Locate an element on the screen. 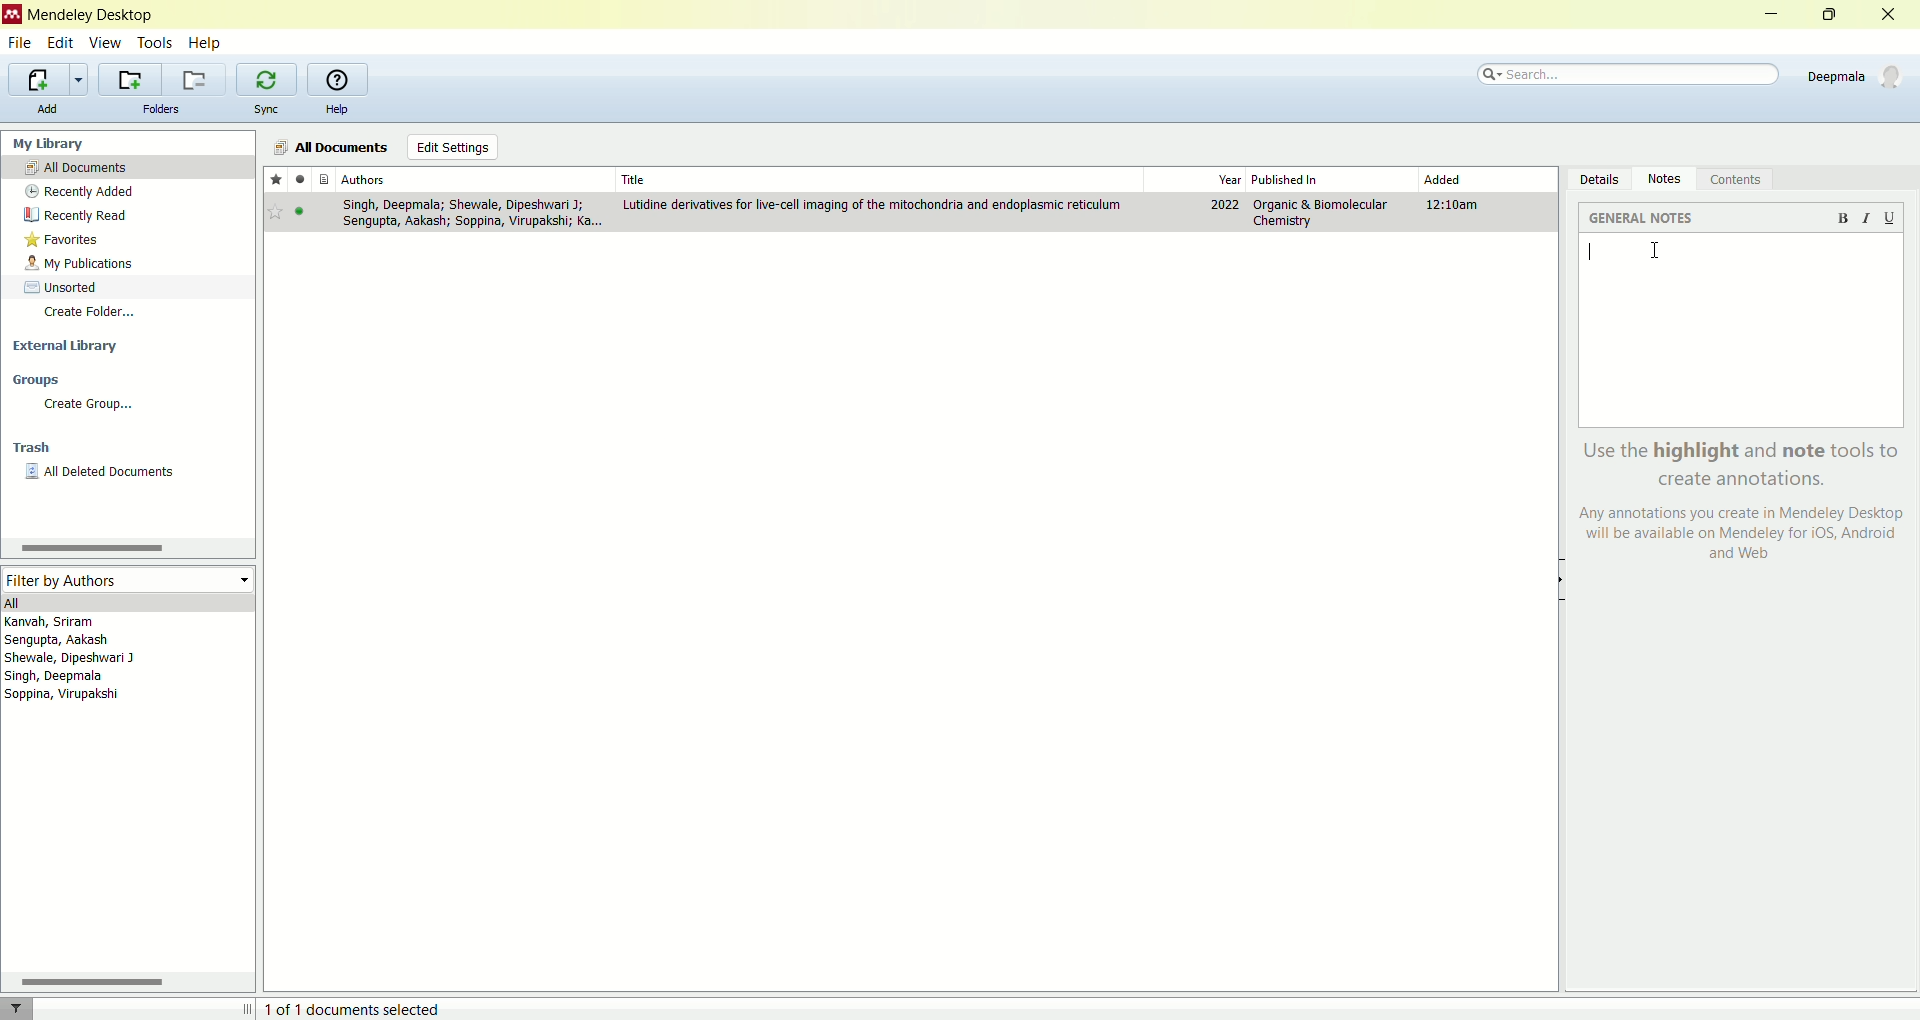 The image size is (1920, 1020). Soppina, Virupakshi is located at coordinates (62, 697).